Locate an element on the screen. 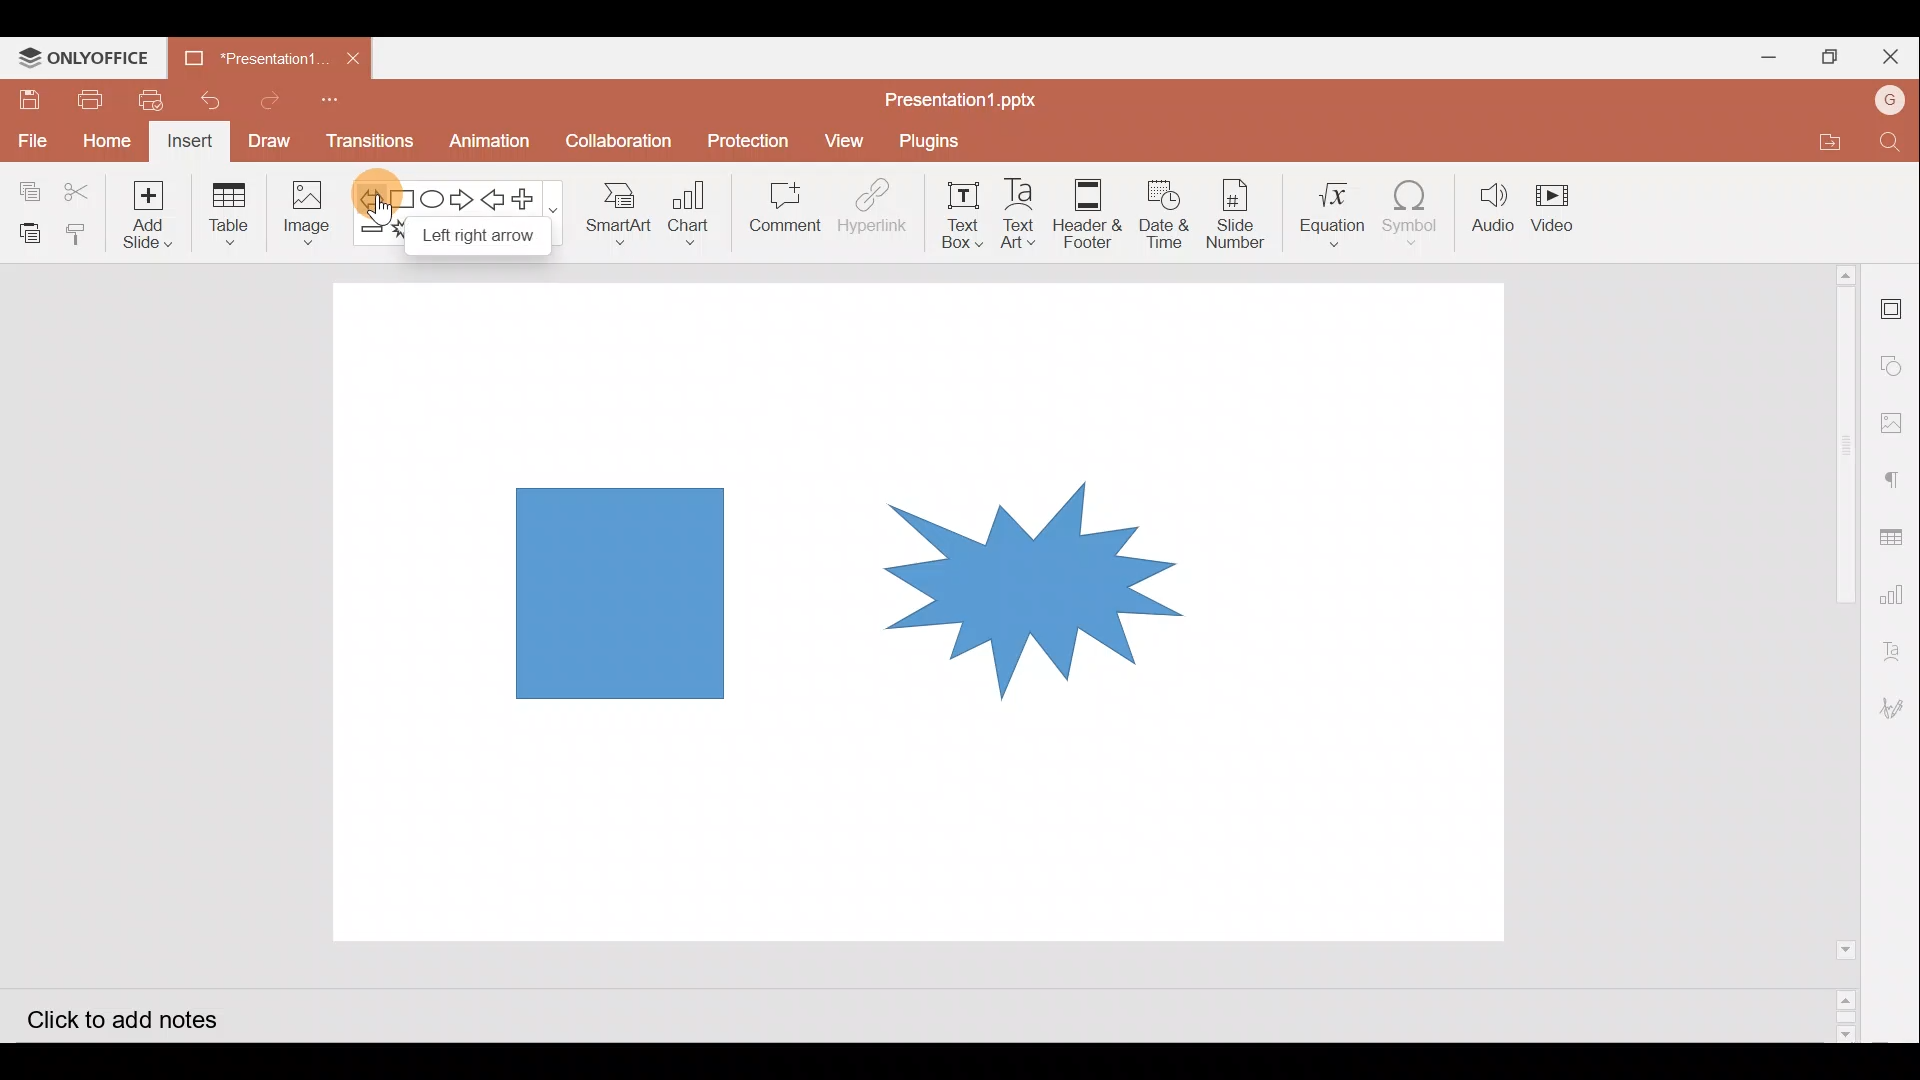 This screenshot has width=1920, height=1080. Audio is located at coordinates (1495, 208).